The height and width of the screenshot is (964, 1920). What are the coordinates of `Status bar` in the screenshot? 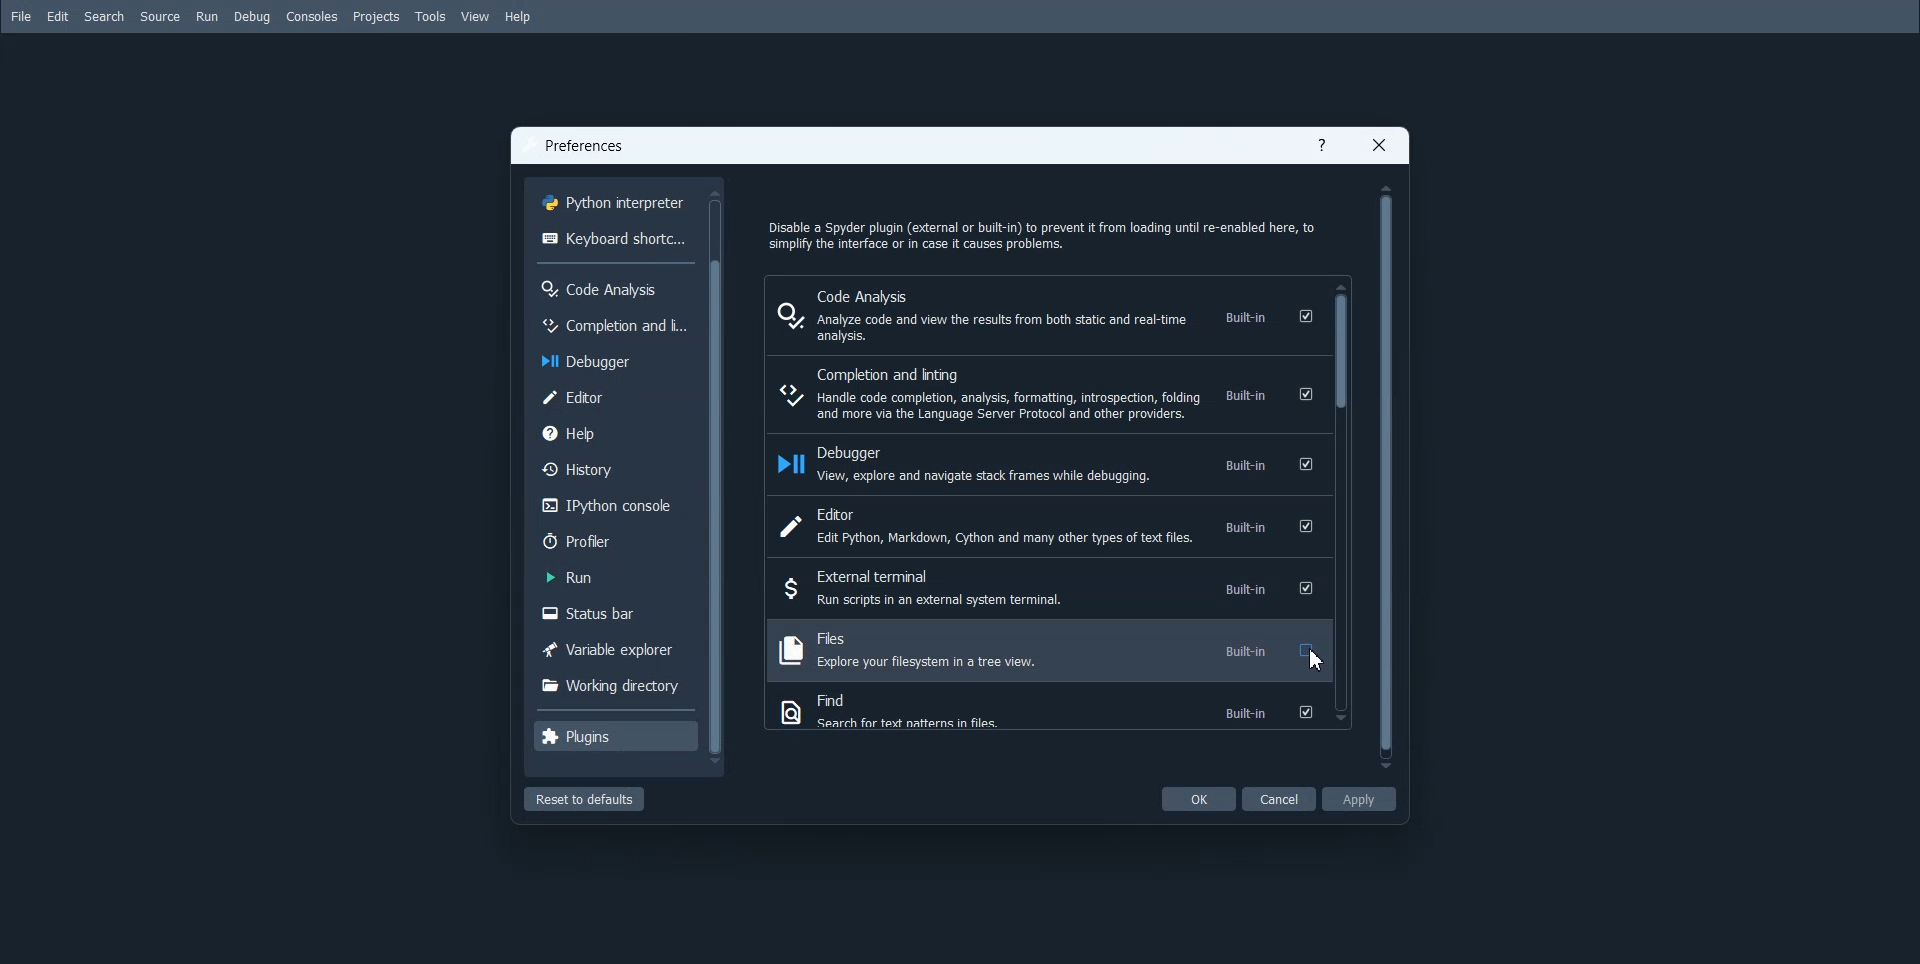 It's located at (611, 614).